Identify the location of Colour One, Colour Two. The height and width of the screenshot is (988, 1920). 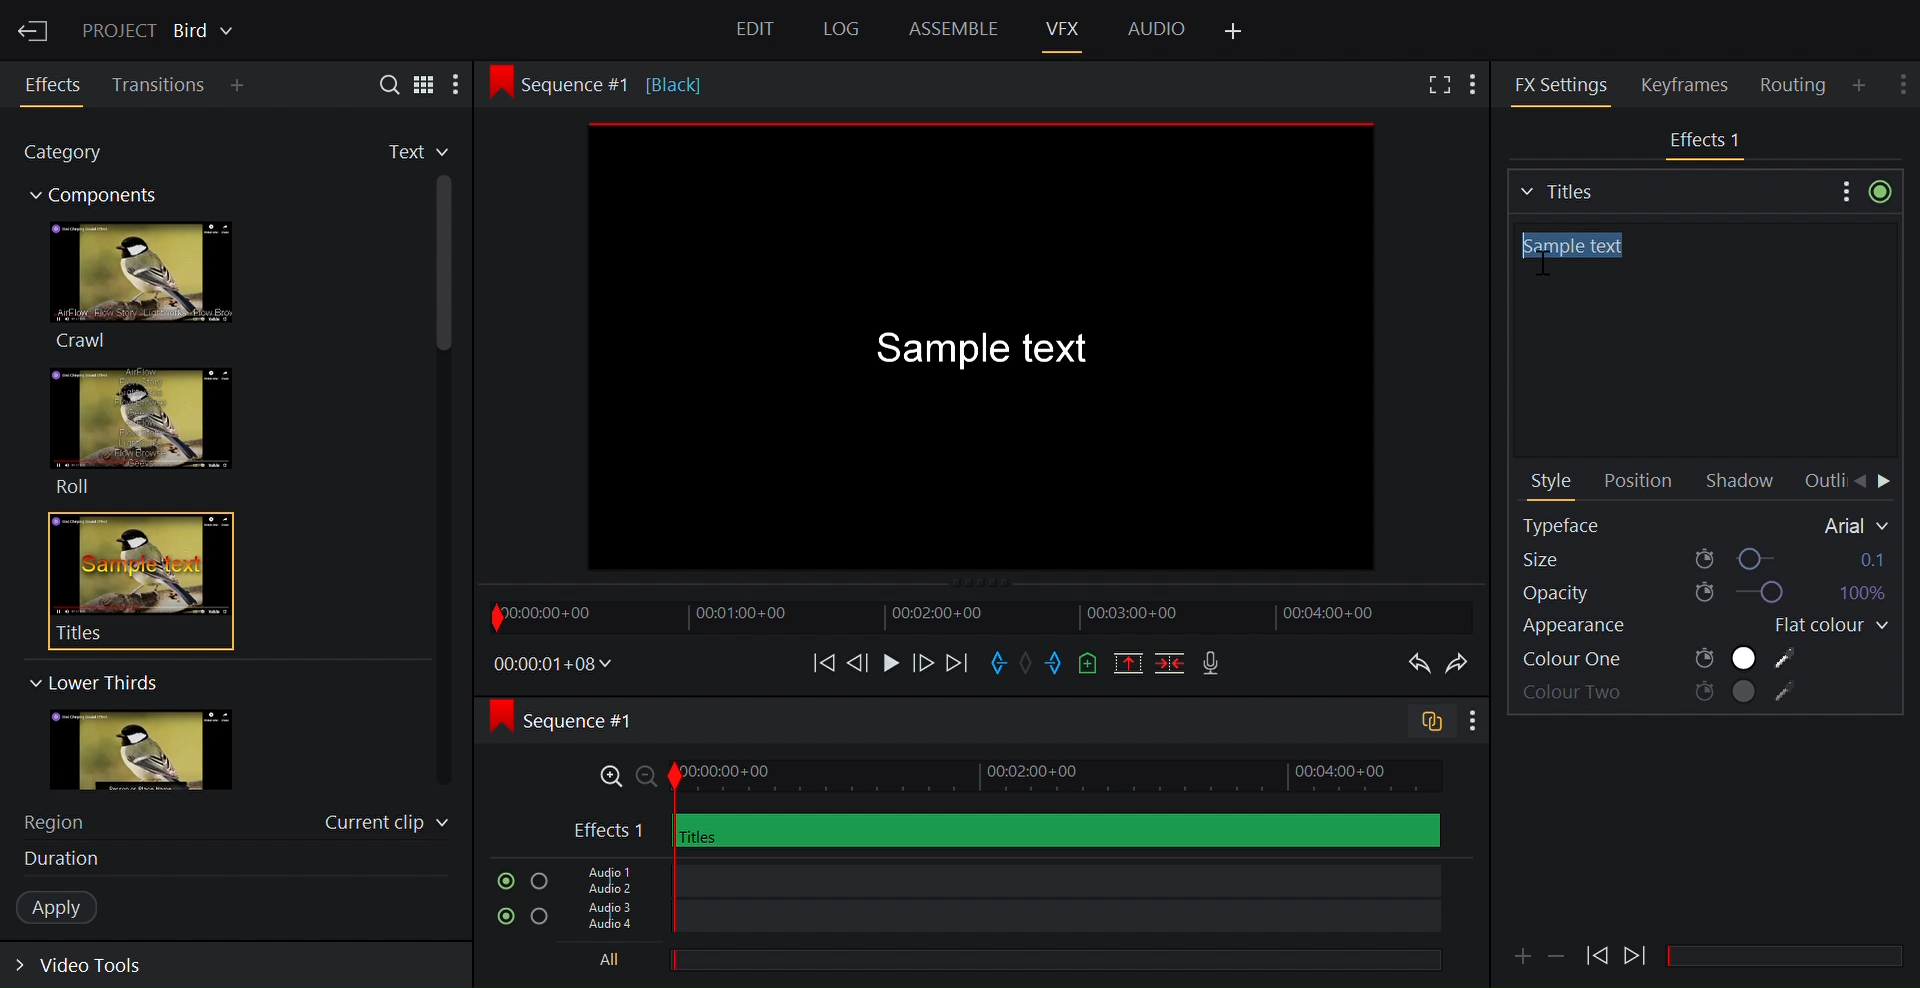
(1661, 659).